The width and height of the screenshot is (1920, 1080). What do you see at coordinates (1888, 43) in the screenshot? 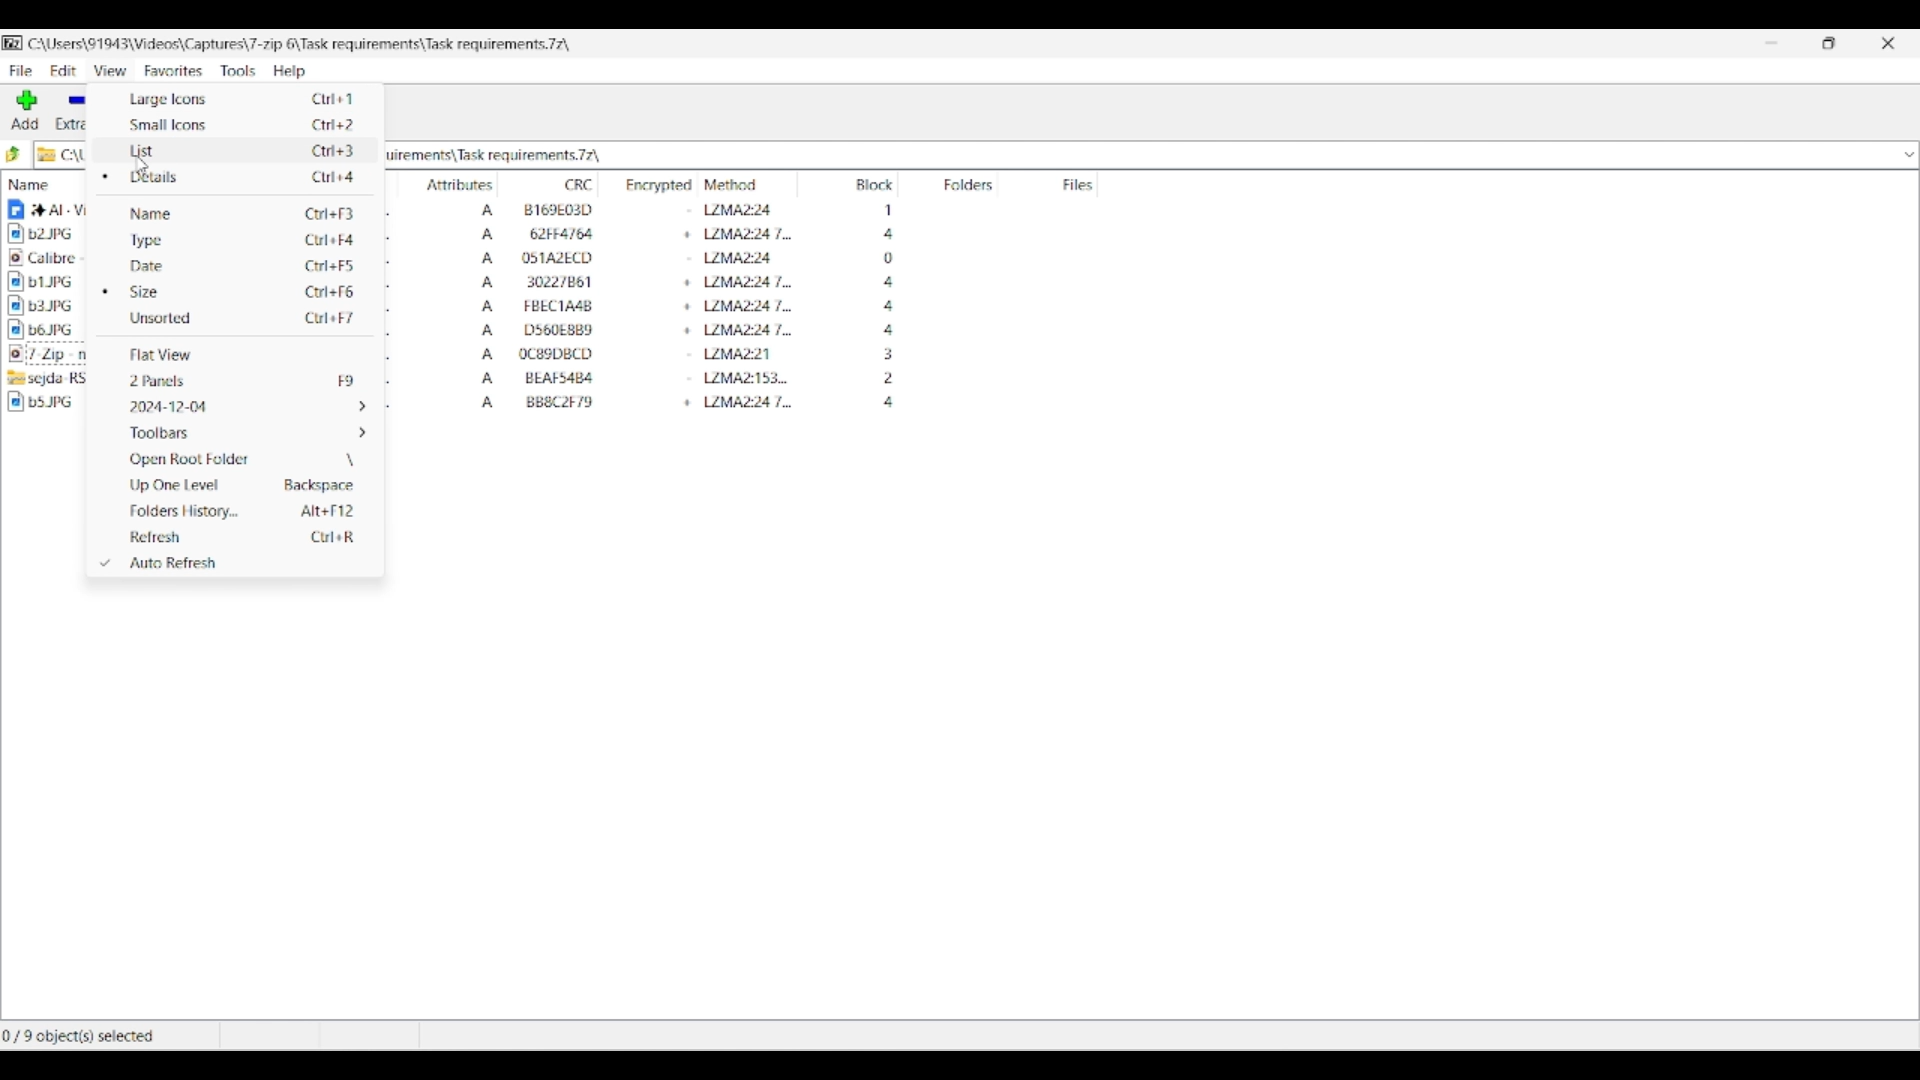
I see `Close interface` at bounding box center [1888, 43].